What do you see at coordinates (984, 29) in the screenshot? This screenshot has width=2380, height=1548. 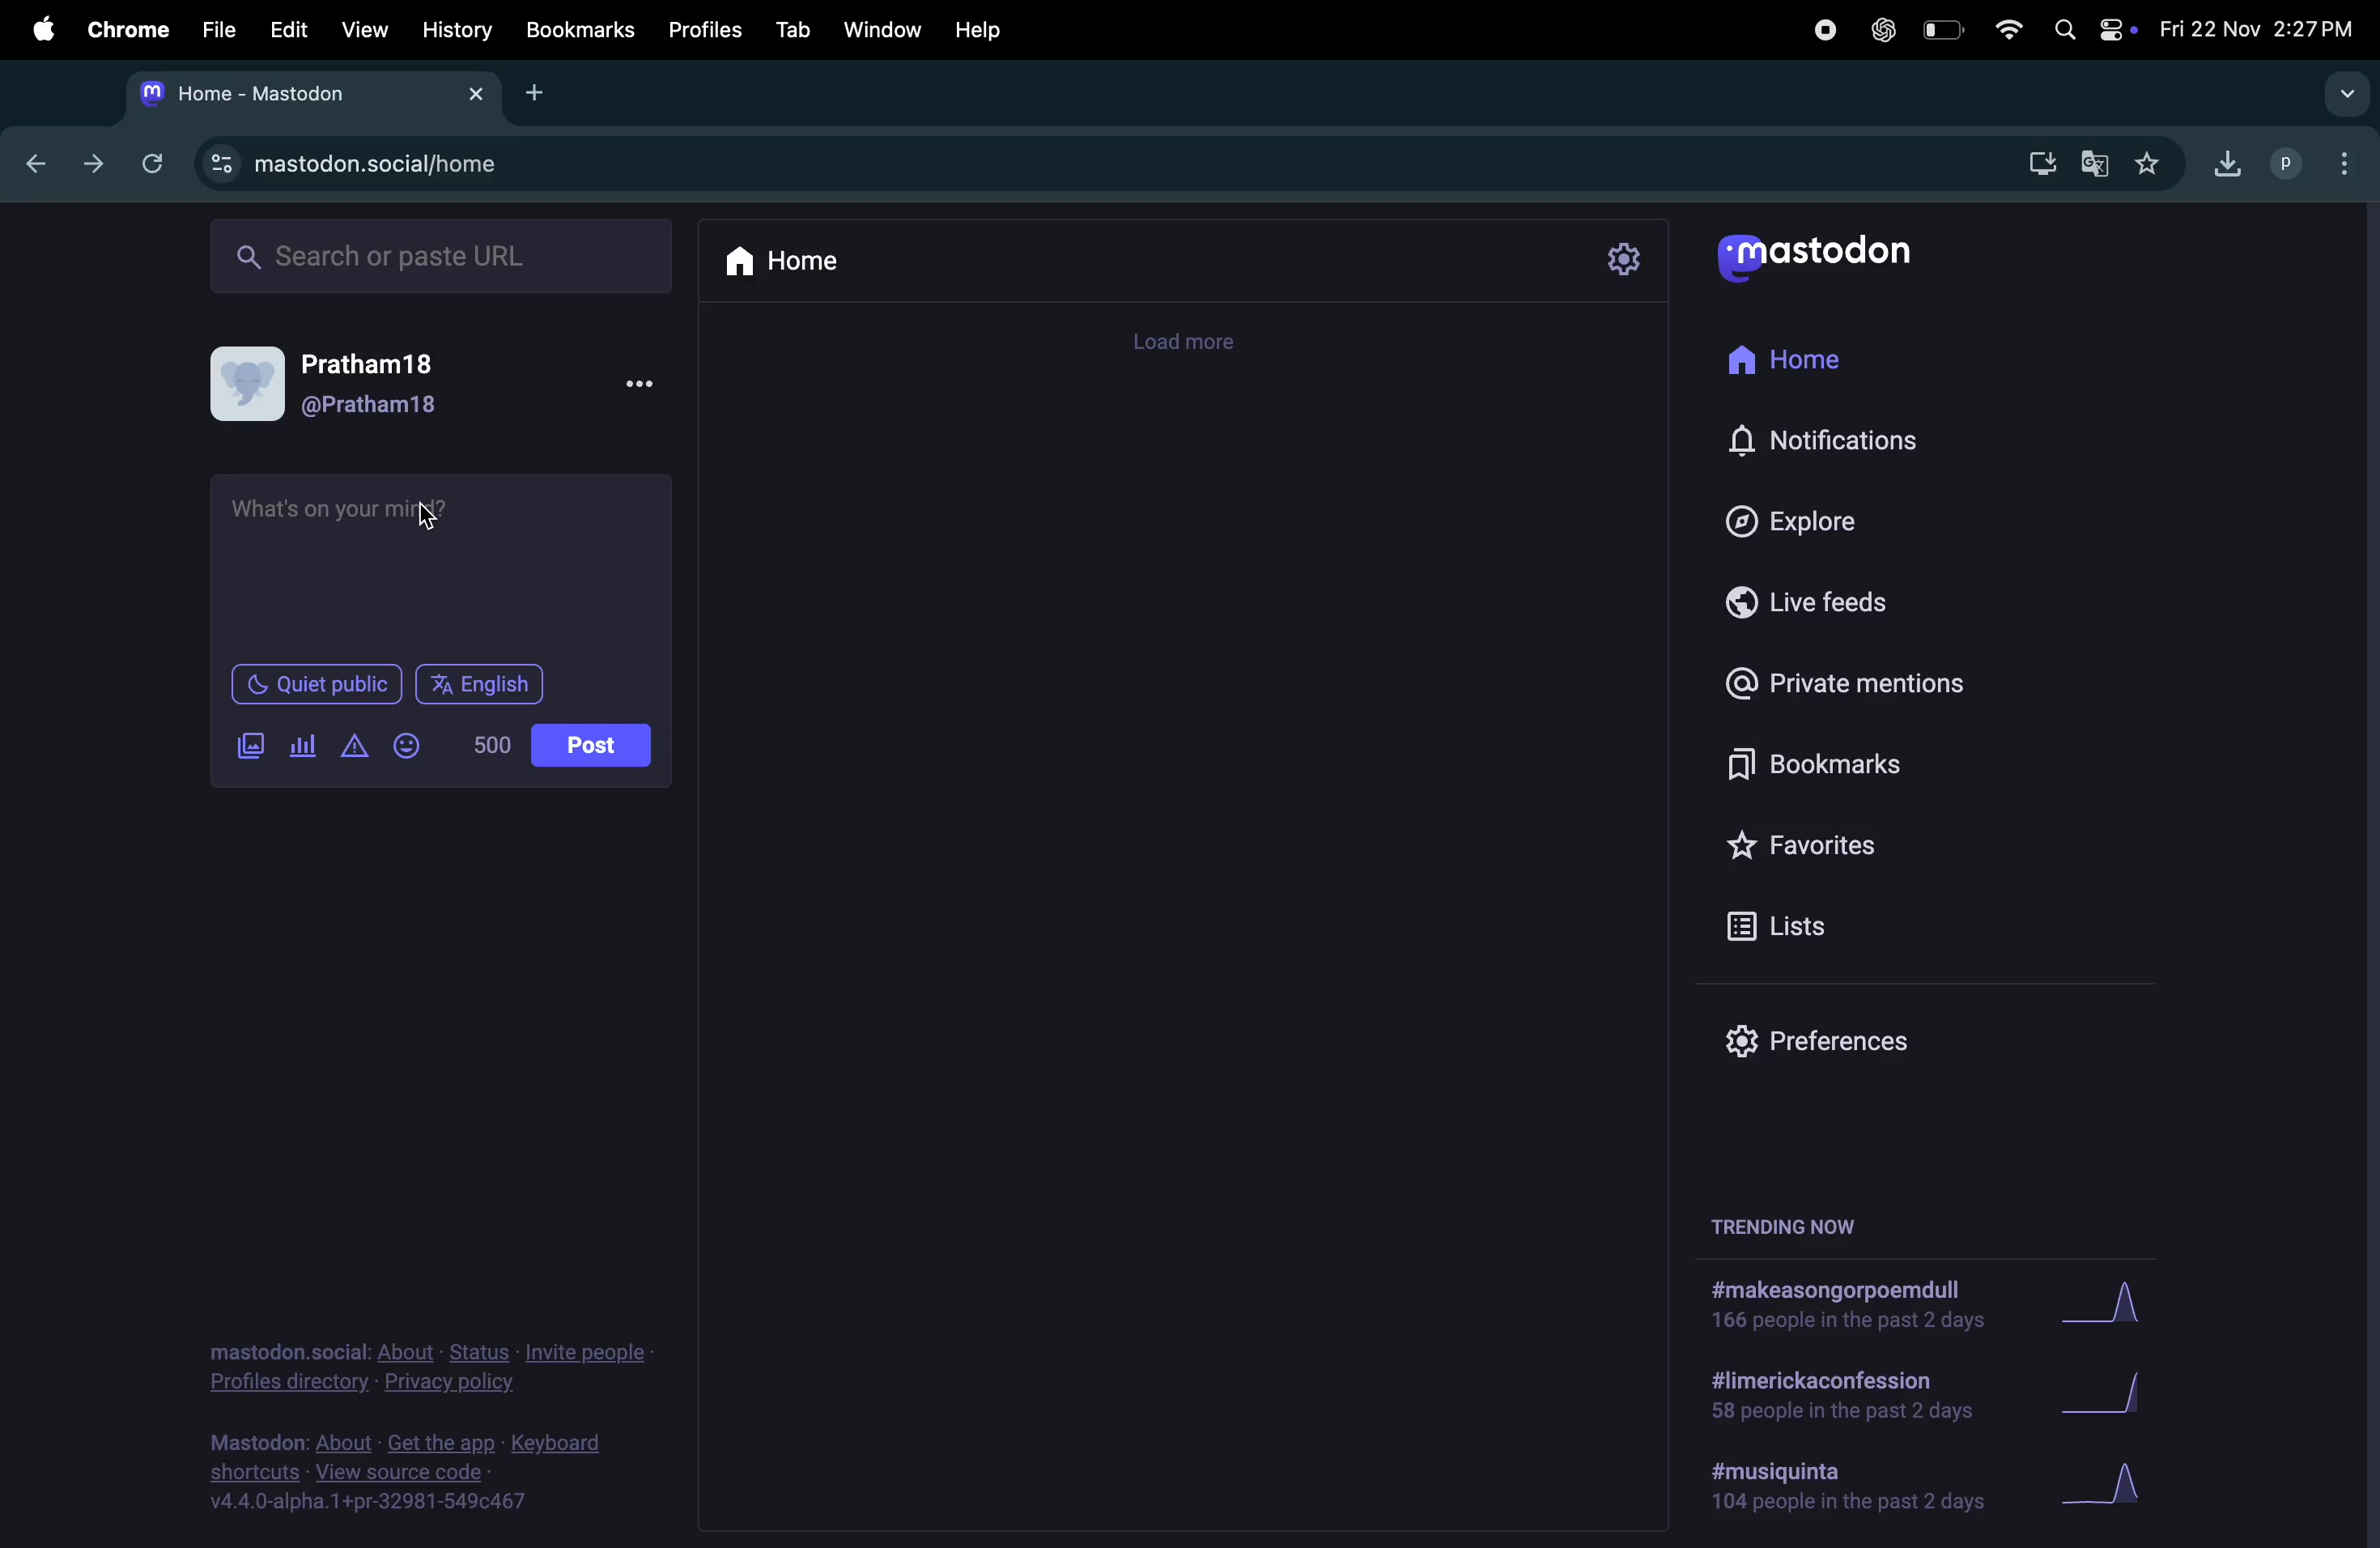 I see `help` at bounding box center [984, 29].